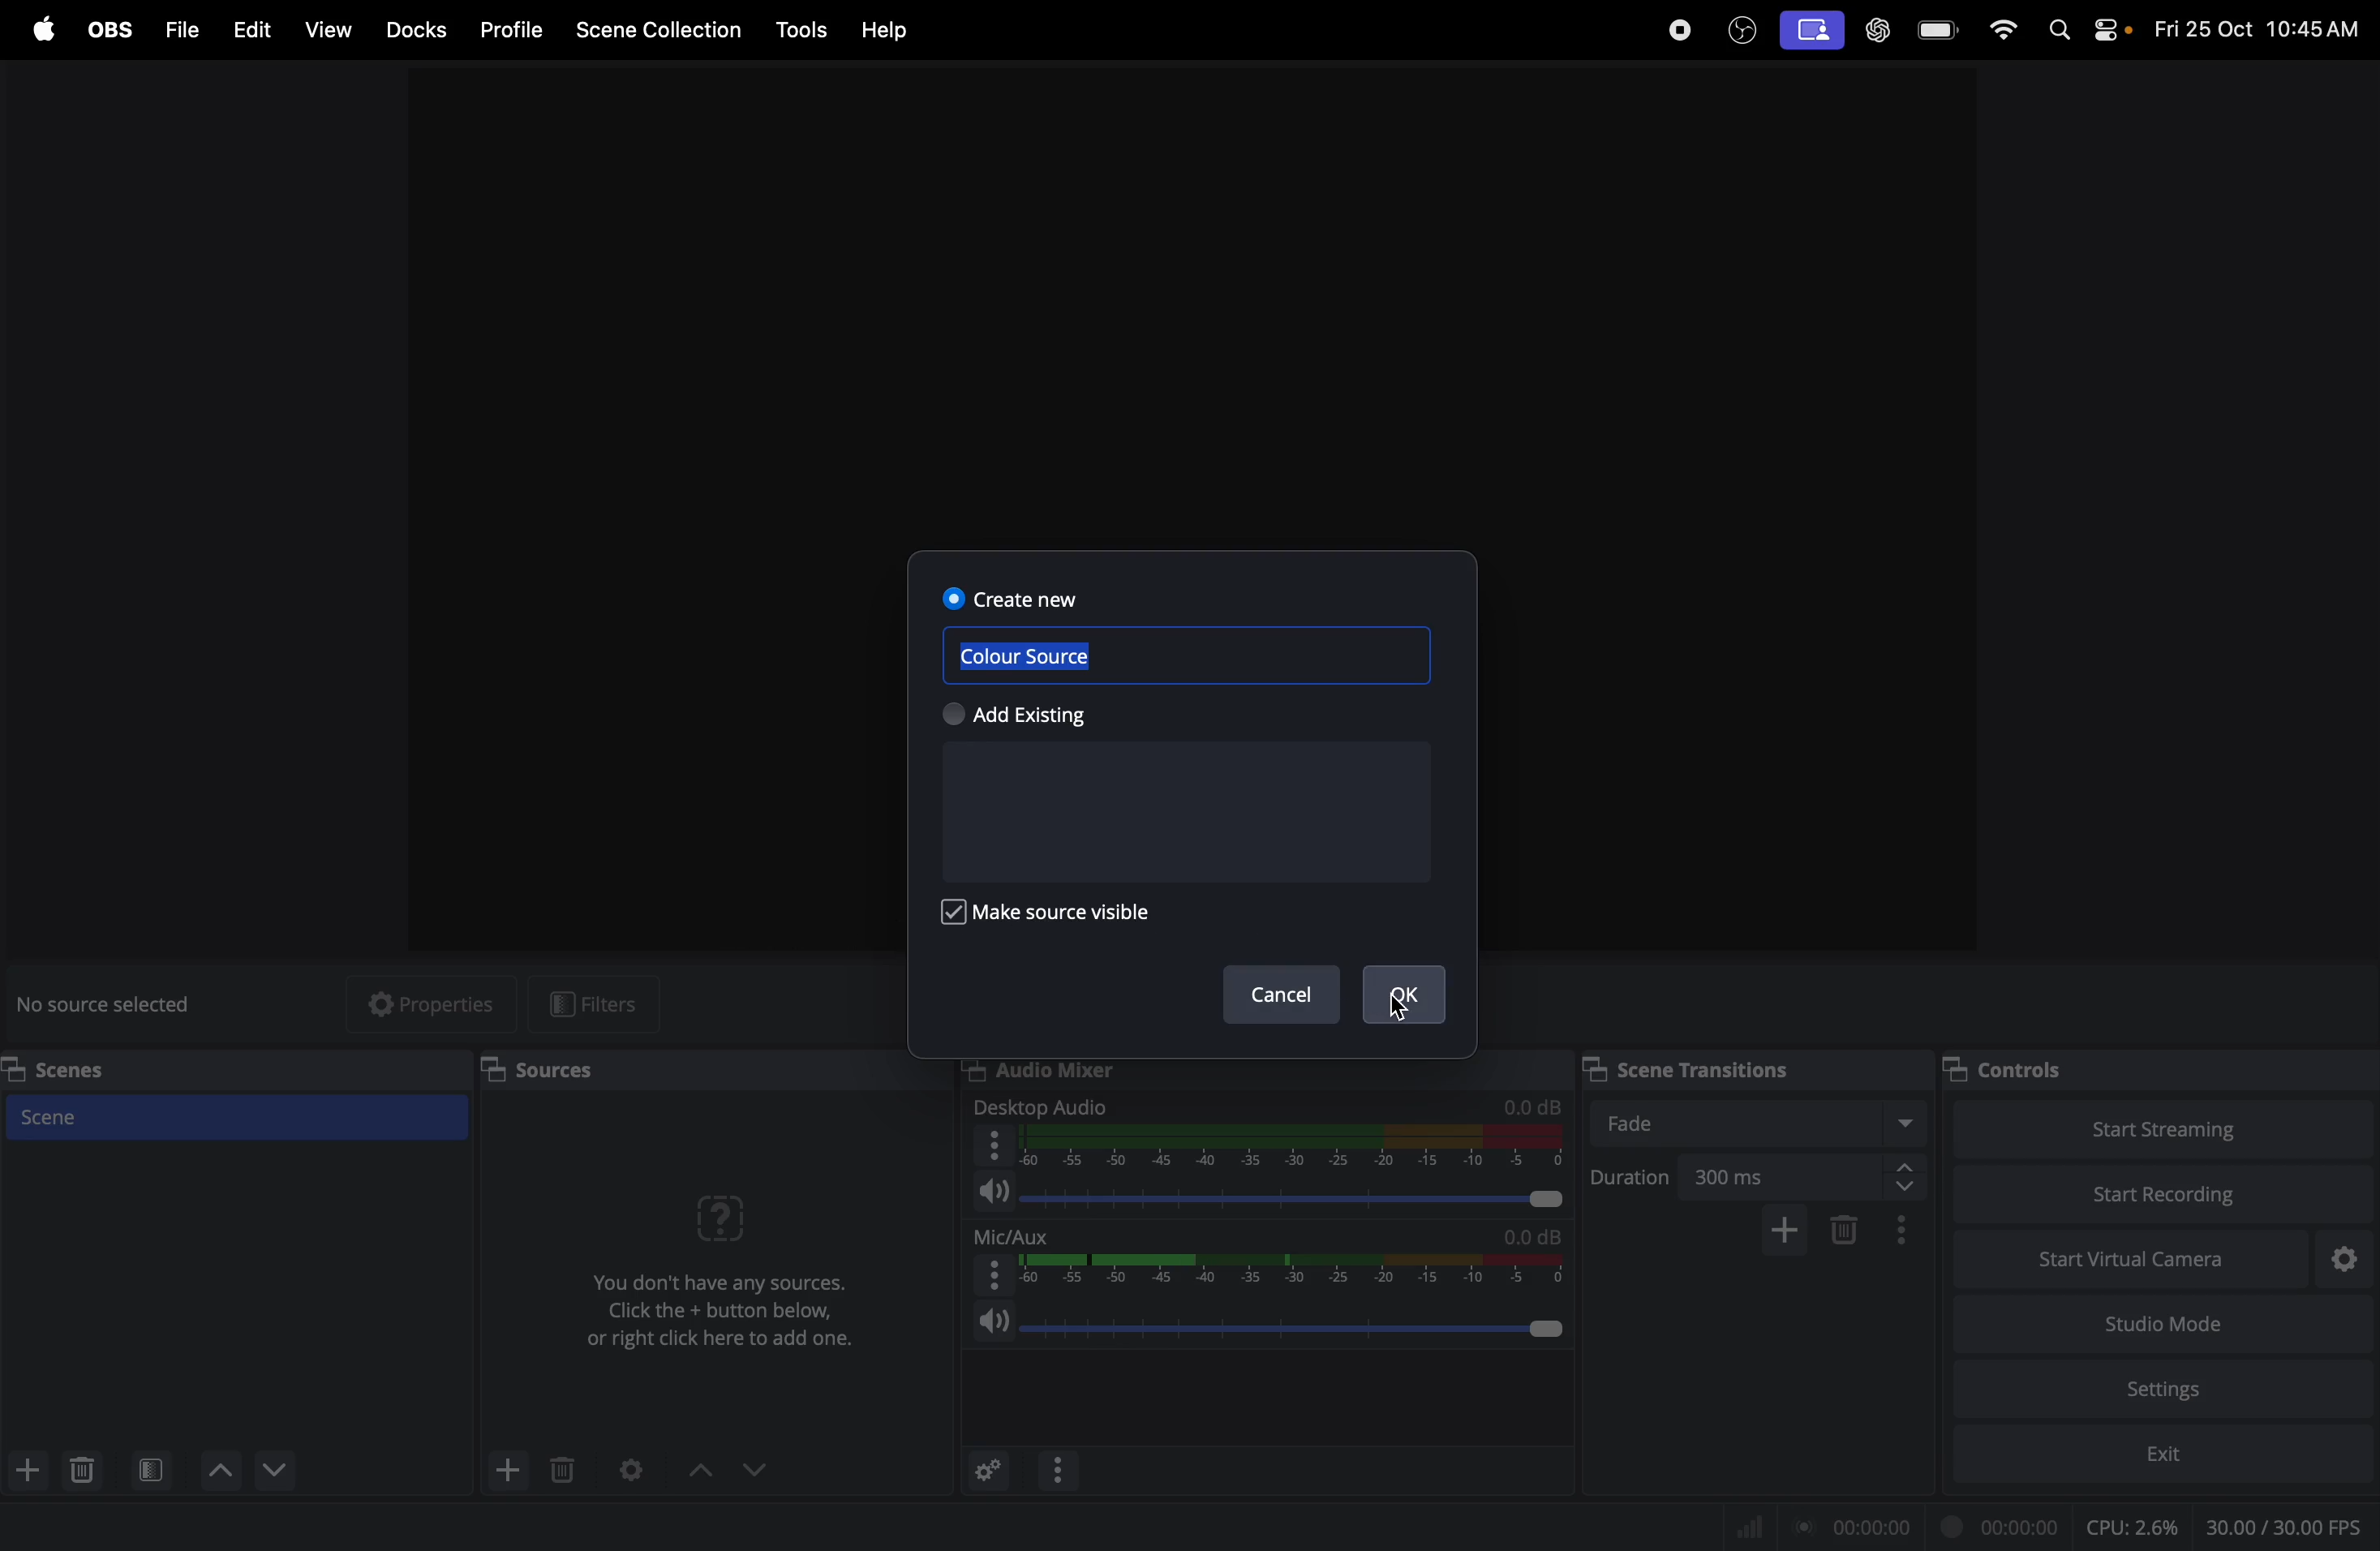  What do you see at coordinates (252, 27) in the screenshot?
I see `Edit` at bounding box center [252, 27].